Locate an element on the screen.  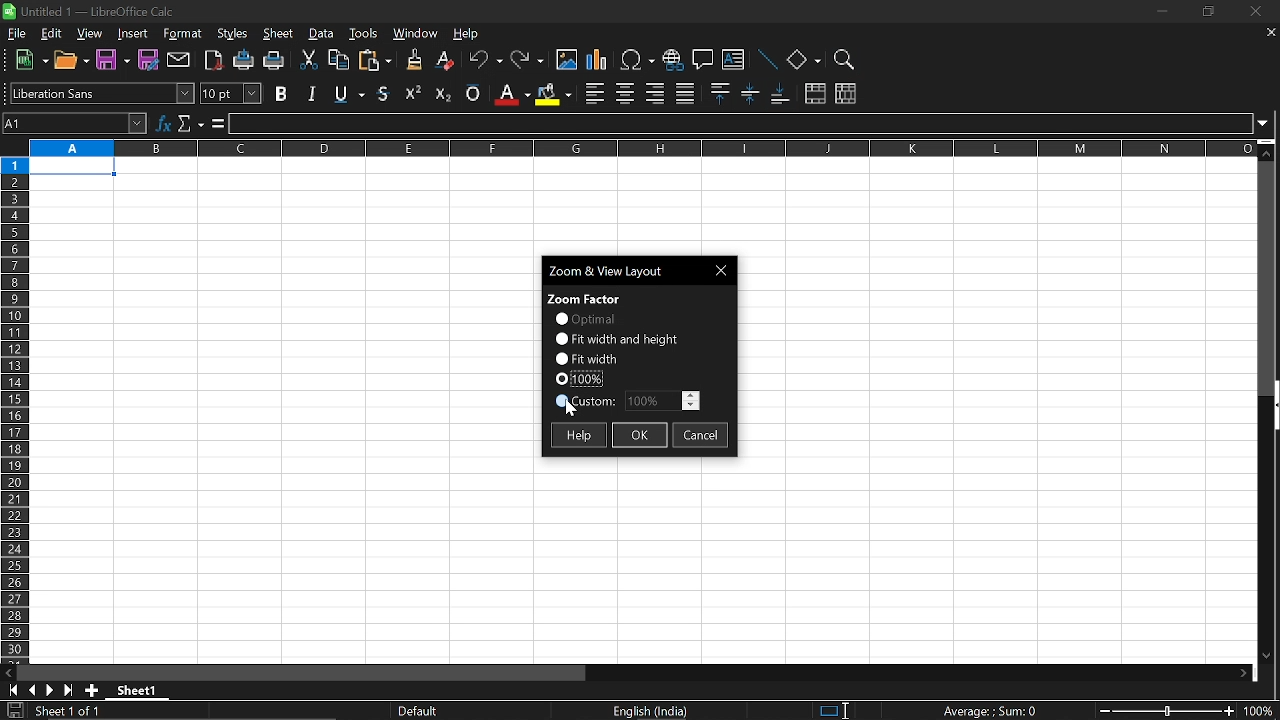
undo is located at coordinates (486, 62).